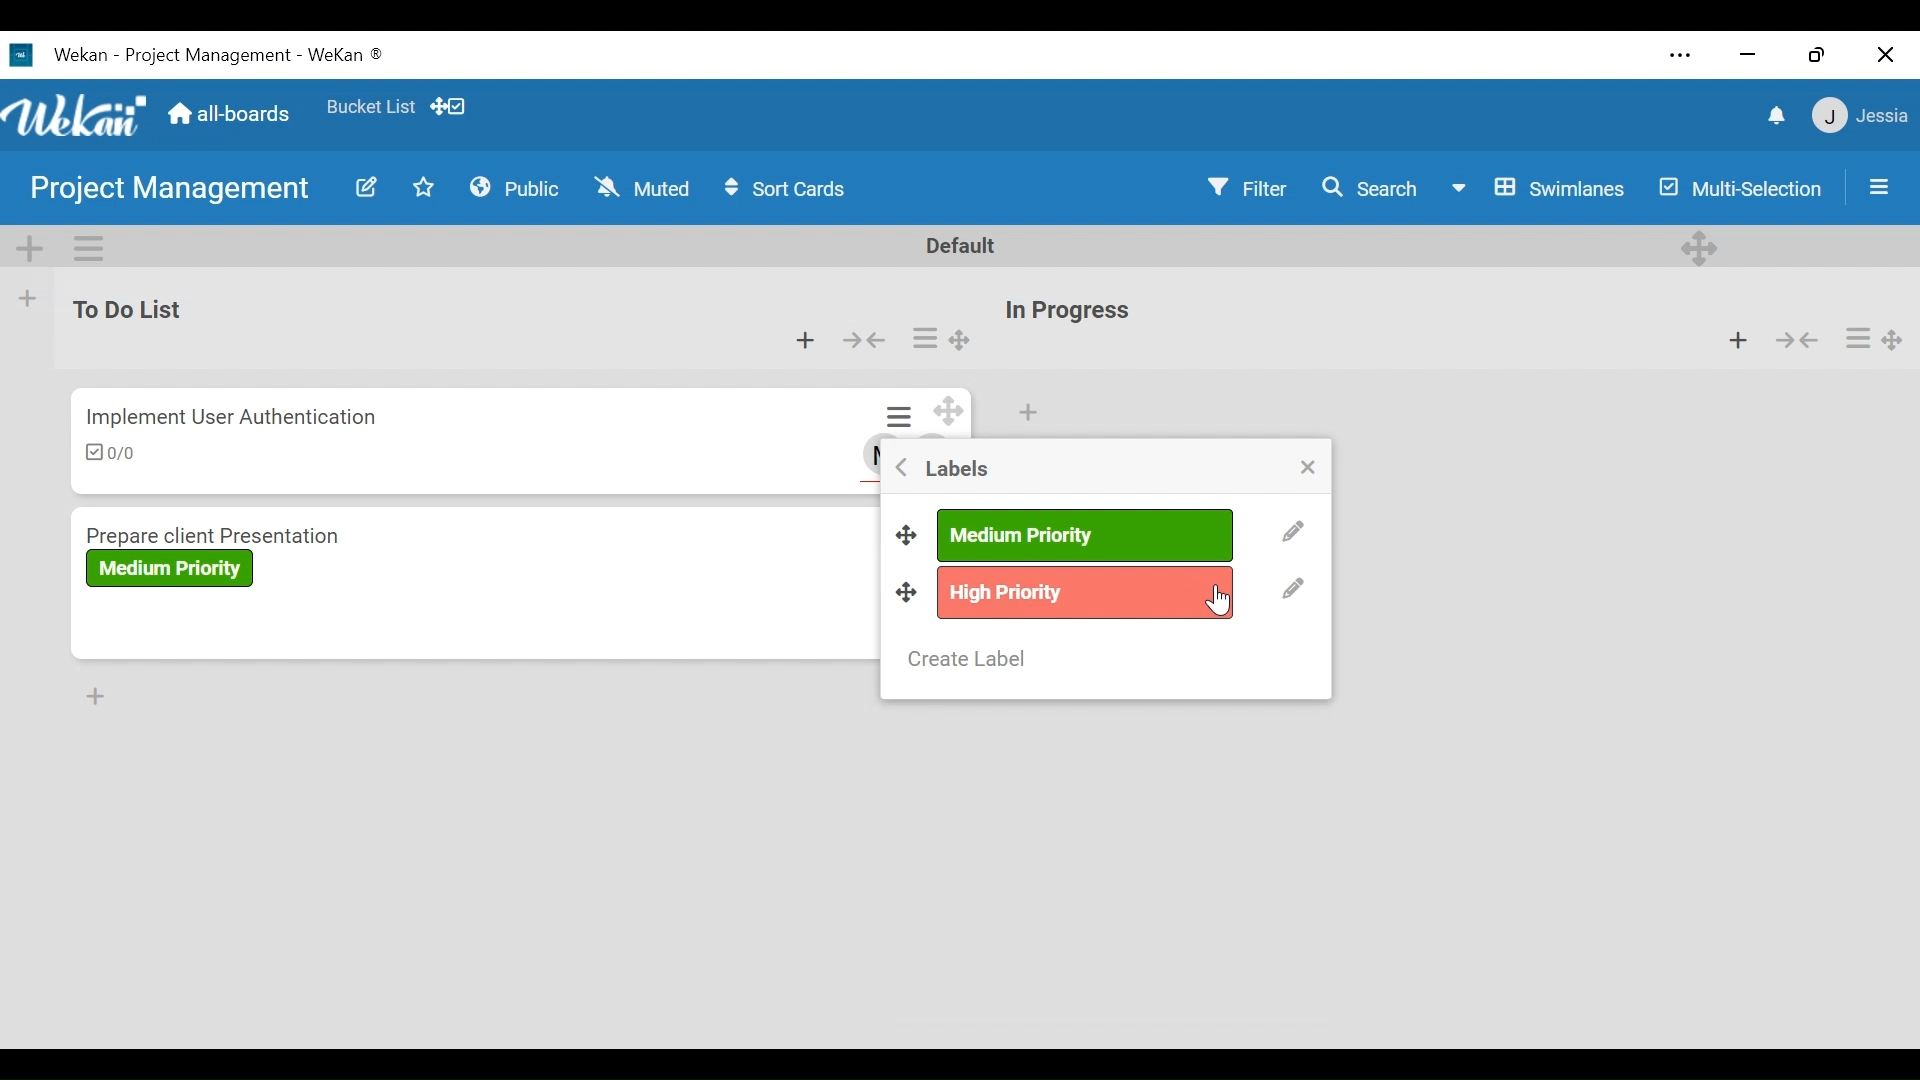 Image resolution: width=1920 pixels, height=1080 pixels. What do you see at coordinates (971, 658) in the screenshot?
I see `Create label` at bounding box center [971, 658].